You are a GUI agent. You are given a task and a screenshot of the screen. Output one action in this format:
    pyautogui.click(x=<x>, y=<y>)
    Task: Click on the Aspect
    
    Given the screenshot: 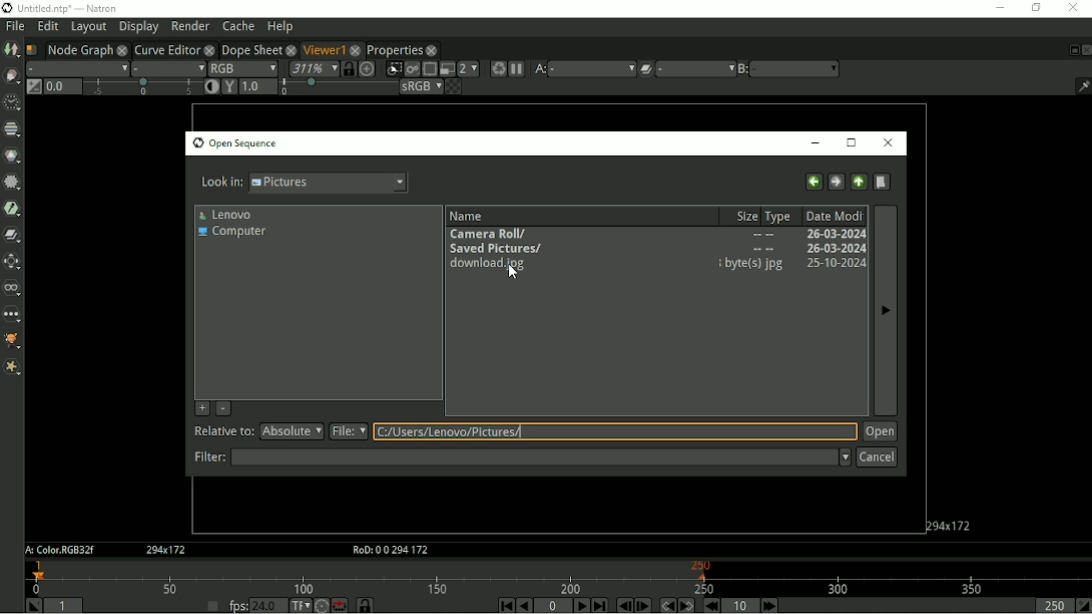 What is the action you would take?
    pyautogui.click(x=950, y=524)
    